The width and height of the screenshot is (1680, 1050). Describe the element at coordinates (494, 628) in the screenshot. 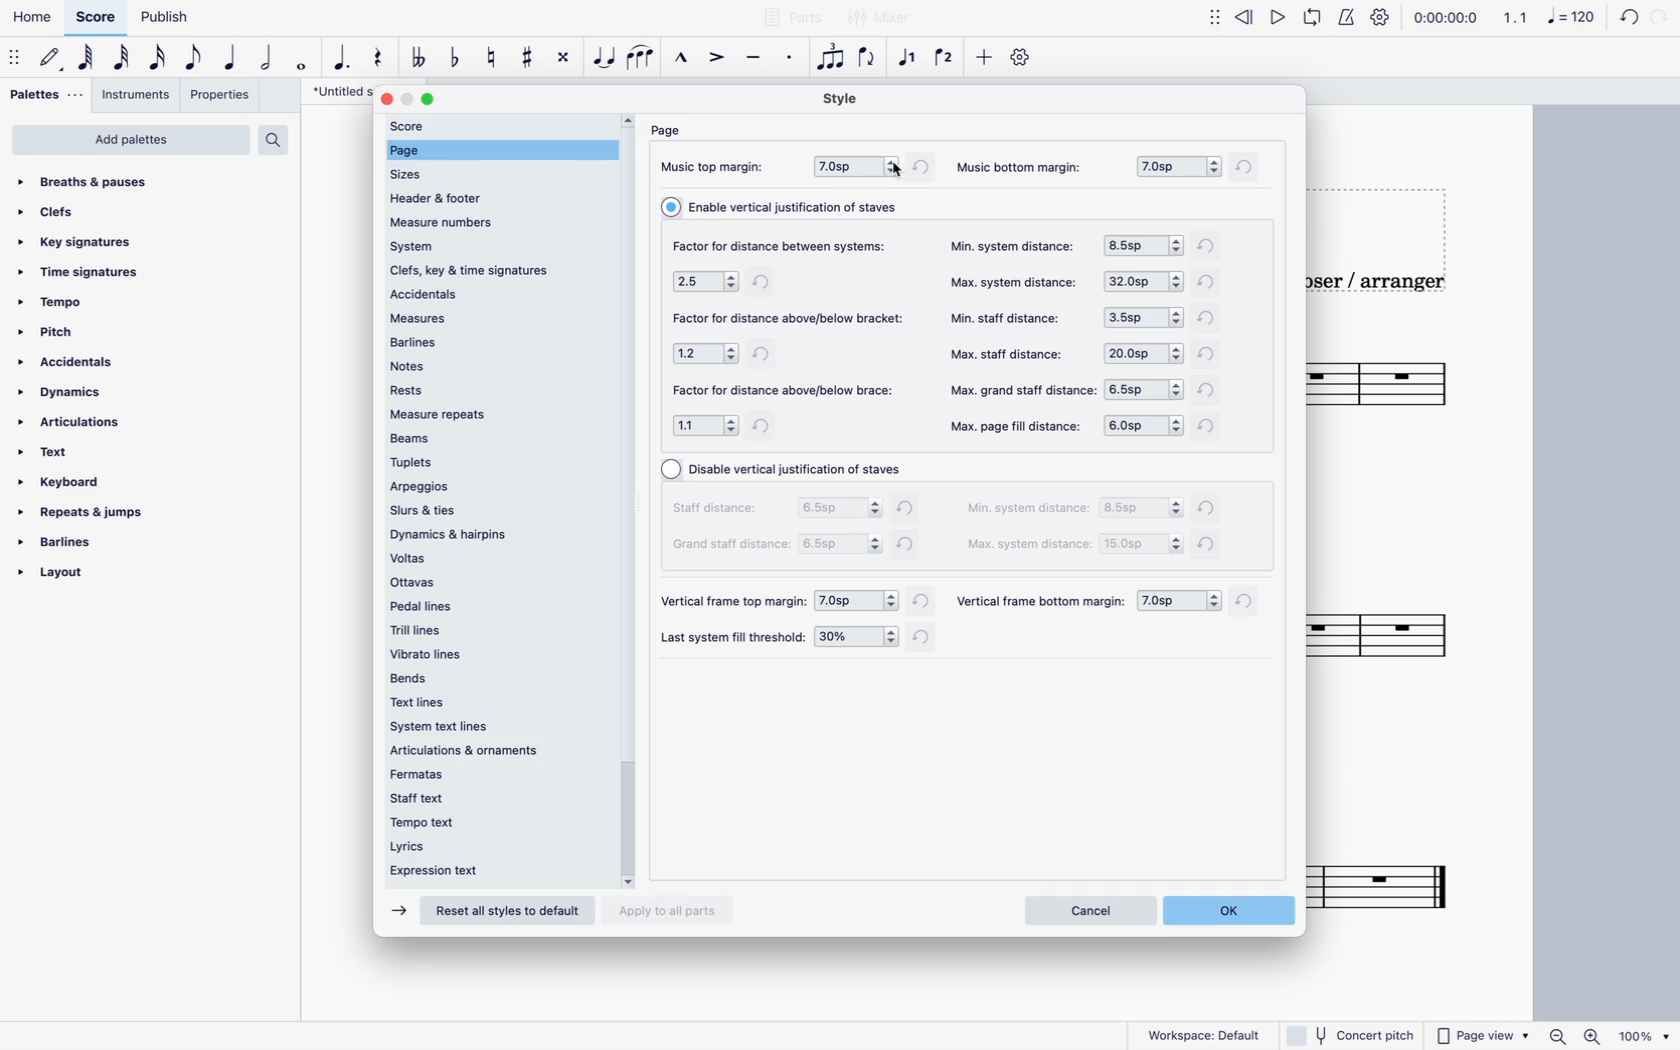

I see `trill lines` at that location.